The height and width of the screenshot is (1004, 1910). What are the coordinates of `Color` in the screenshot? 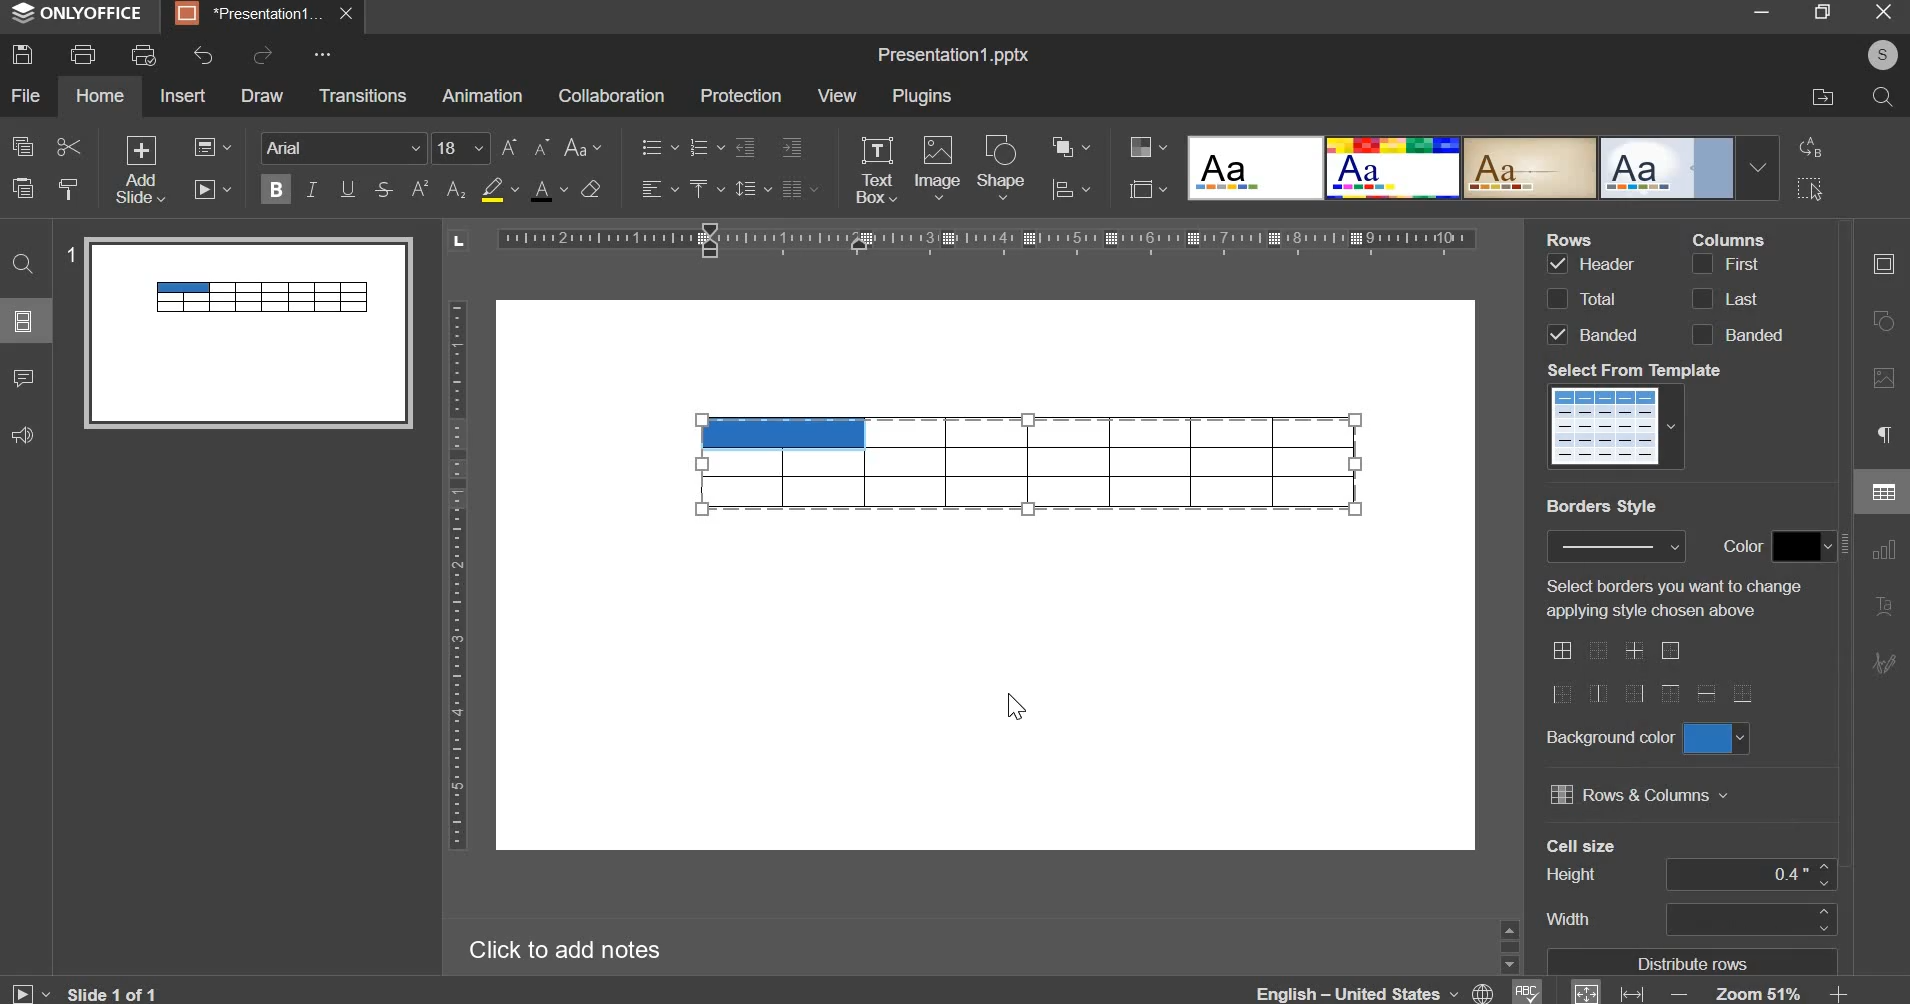 It's located at (1745, 545).